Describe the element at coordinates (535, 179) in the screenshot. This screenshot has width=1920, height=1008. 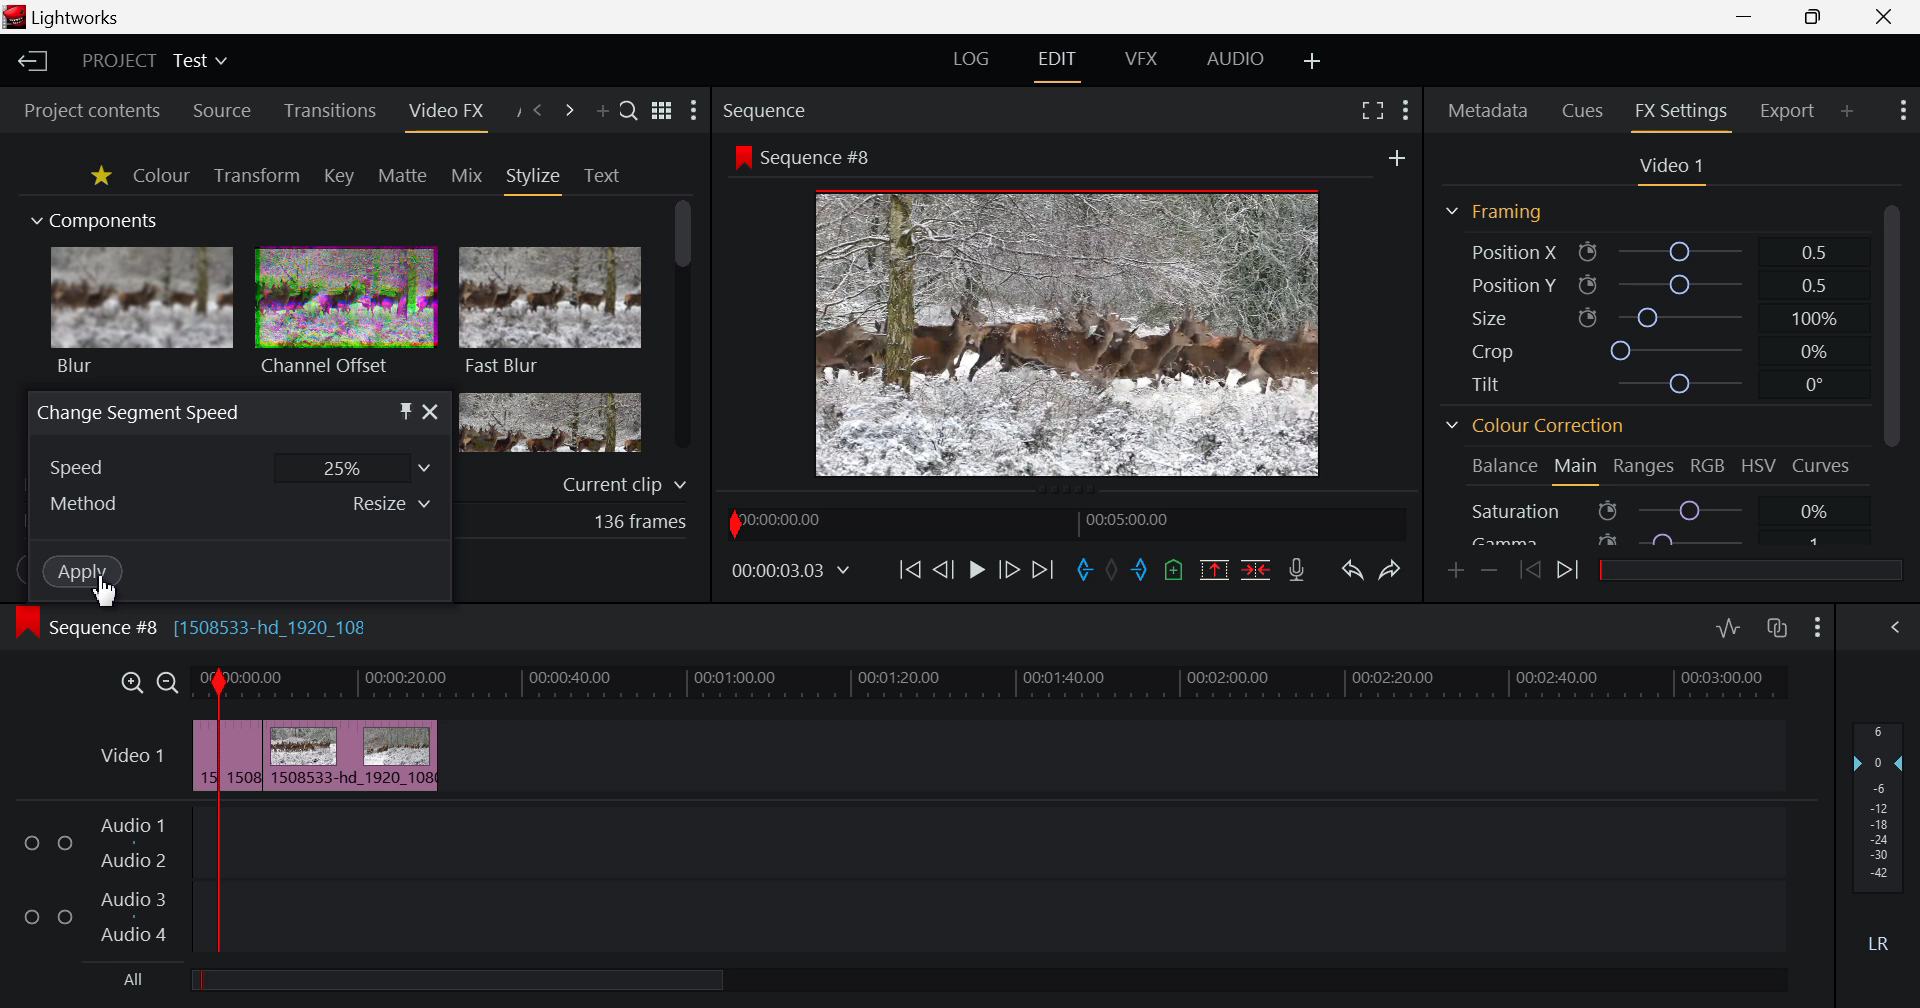
I see `Stylize` at that location.